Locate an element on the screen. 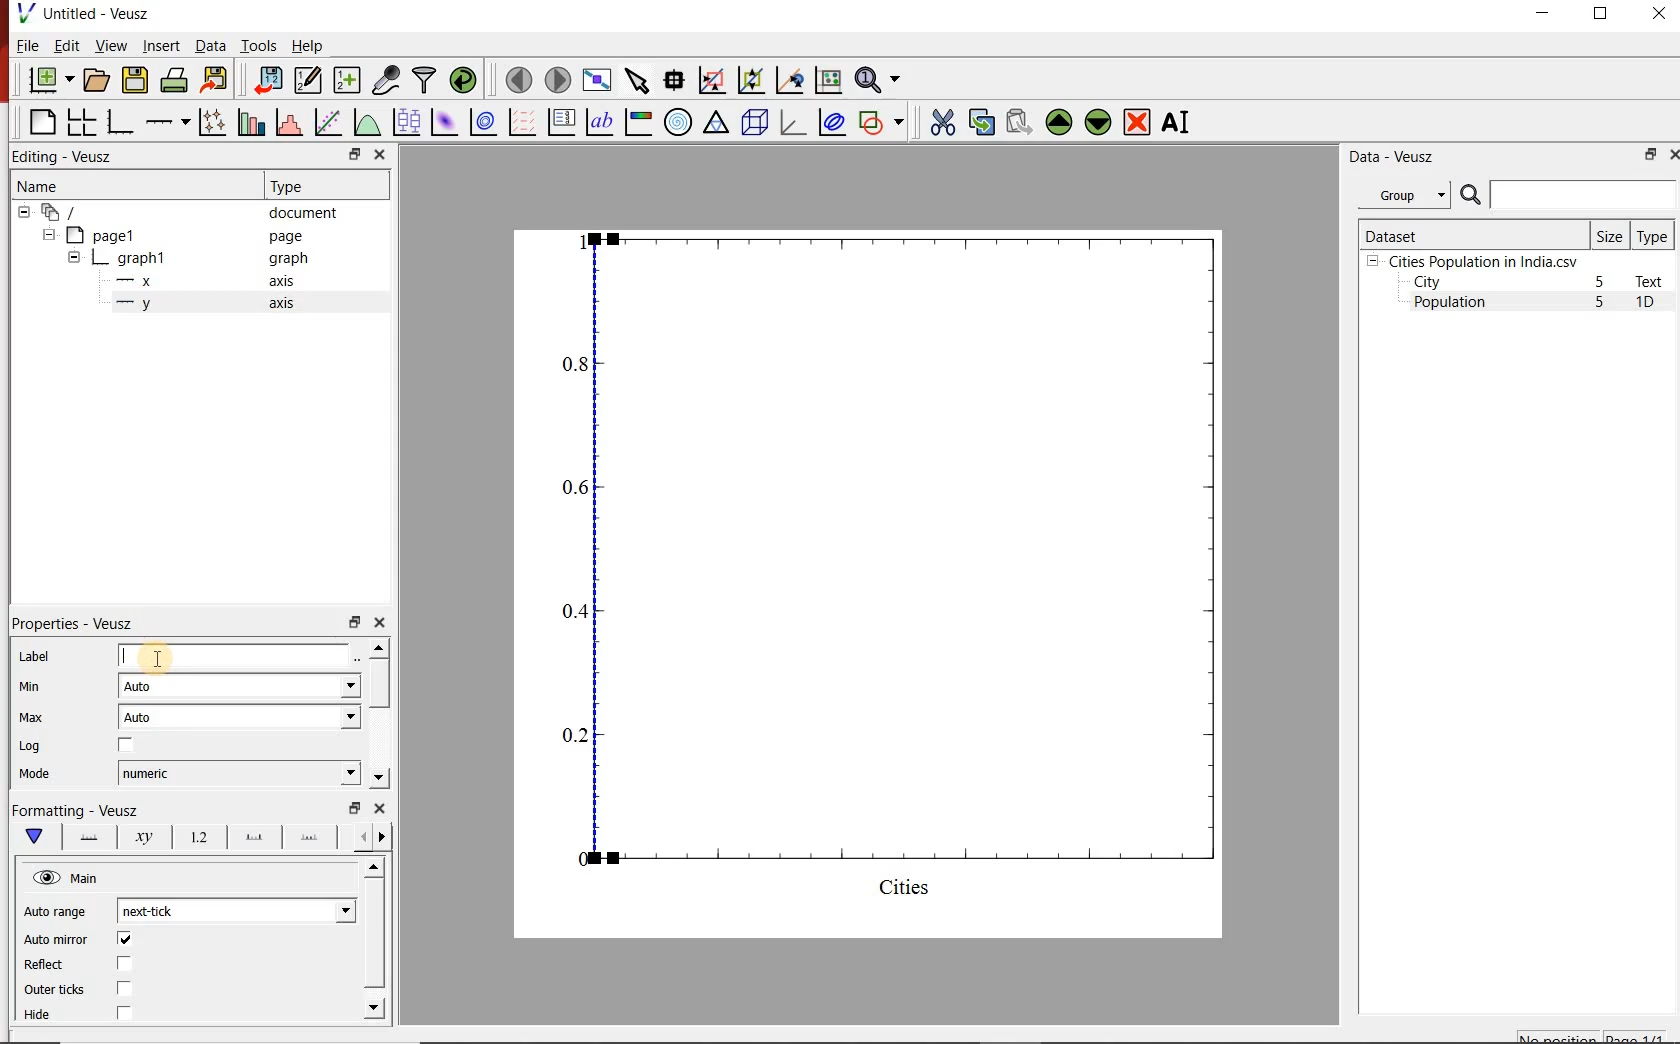 The height and width of the screenshot is (1044, 1680). MINIMIZE is located at coordinates (1544, 13).